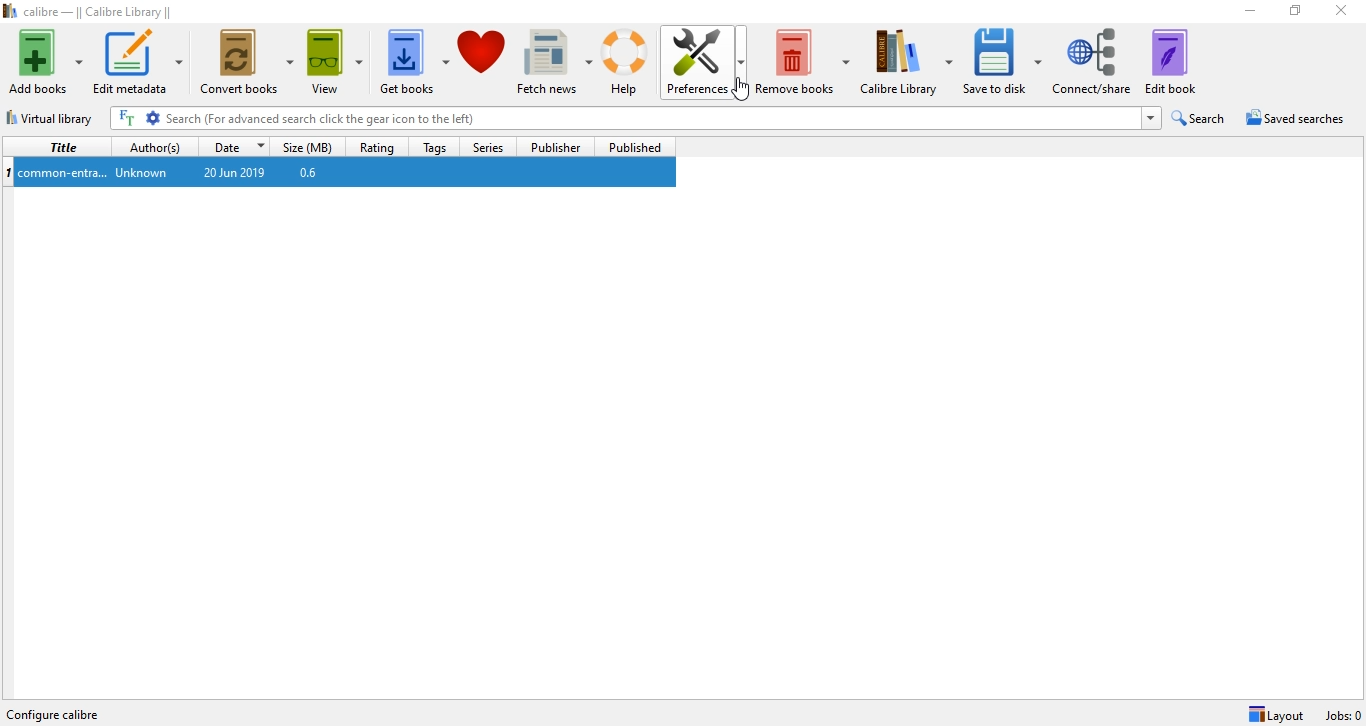  Describe the element at coordinates (92, 12) in the screenshot. I see `calibre - || Calibre Library ||` at that location.